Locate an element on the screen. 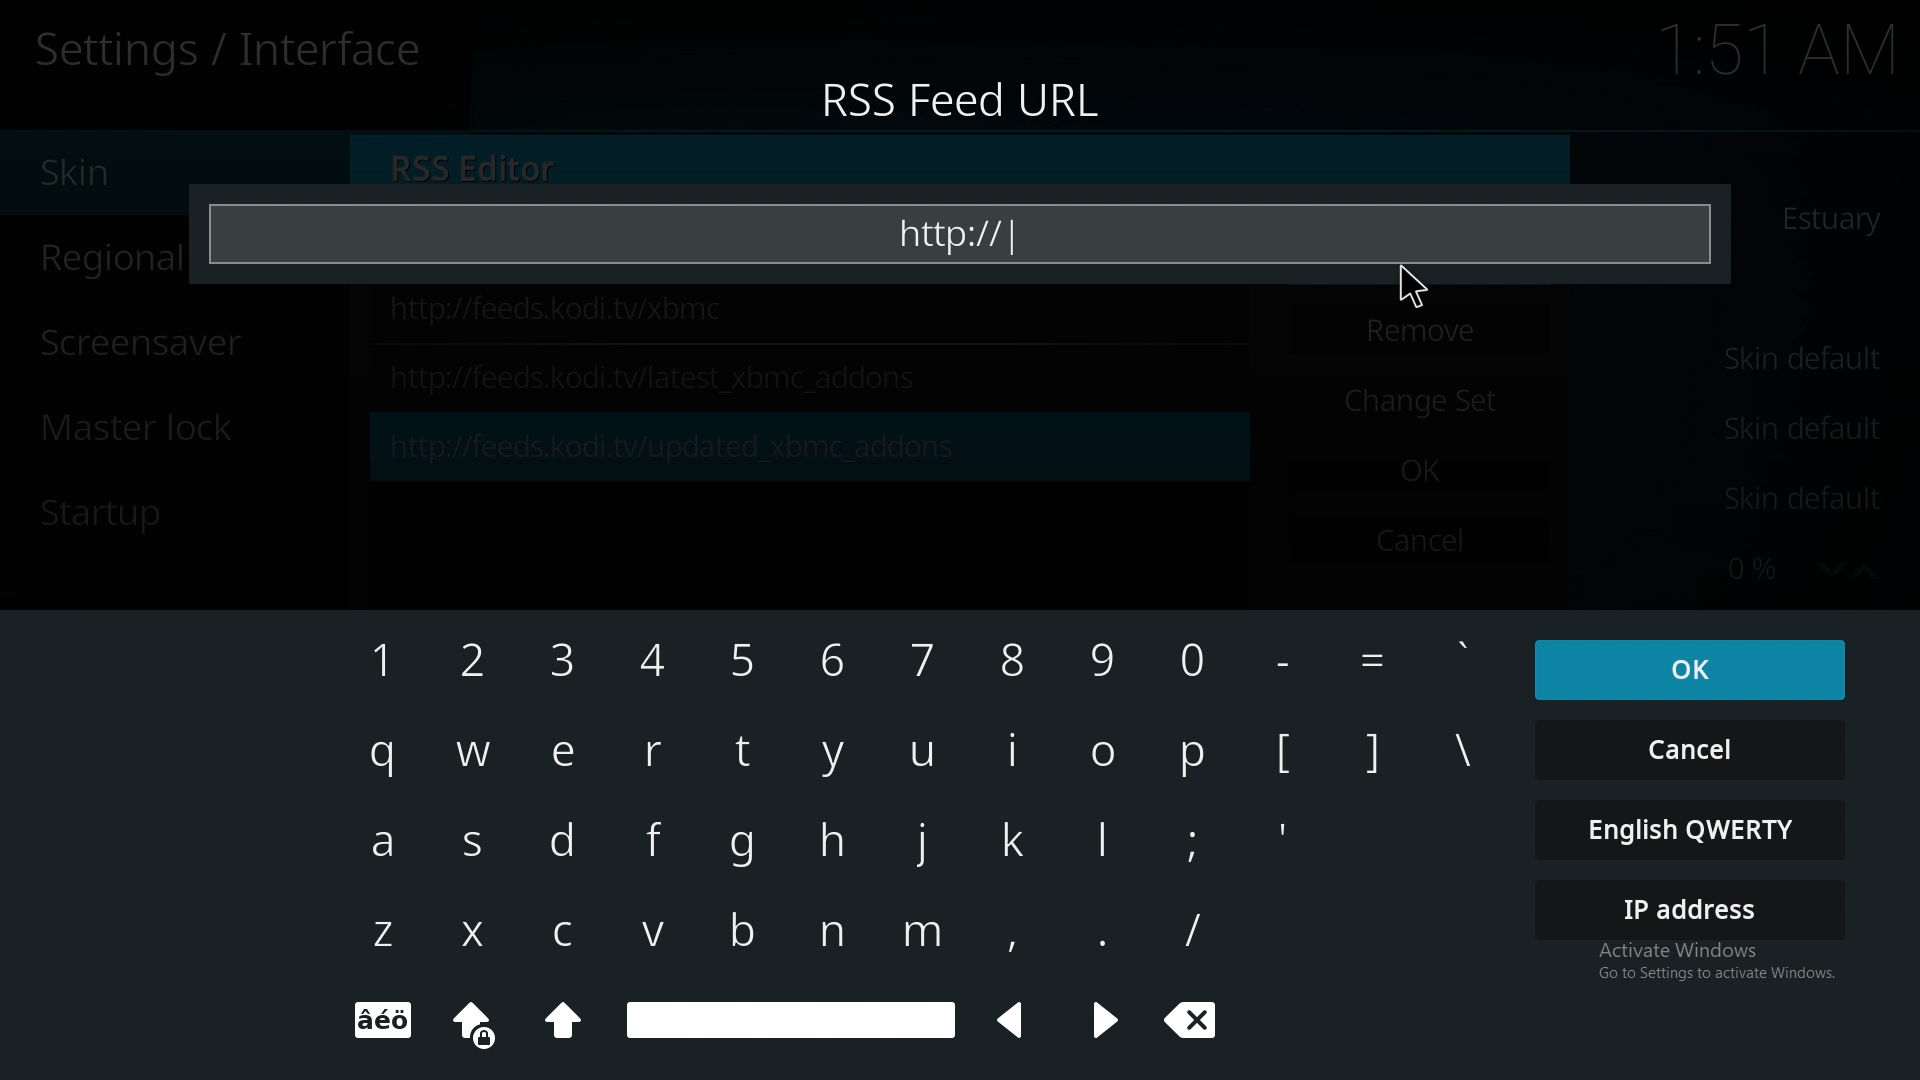 This screenshot has height=1080, width=1920. keyboard Input is located at coordinates (1102, 757).